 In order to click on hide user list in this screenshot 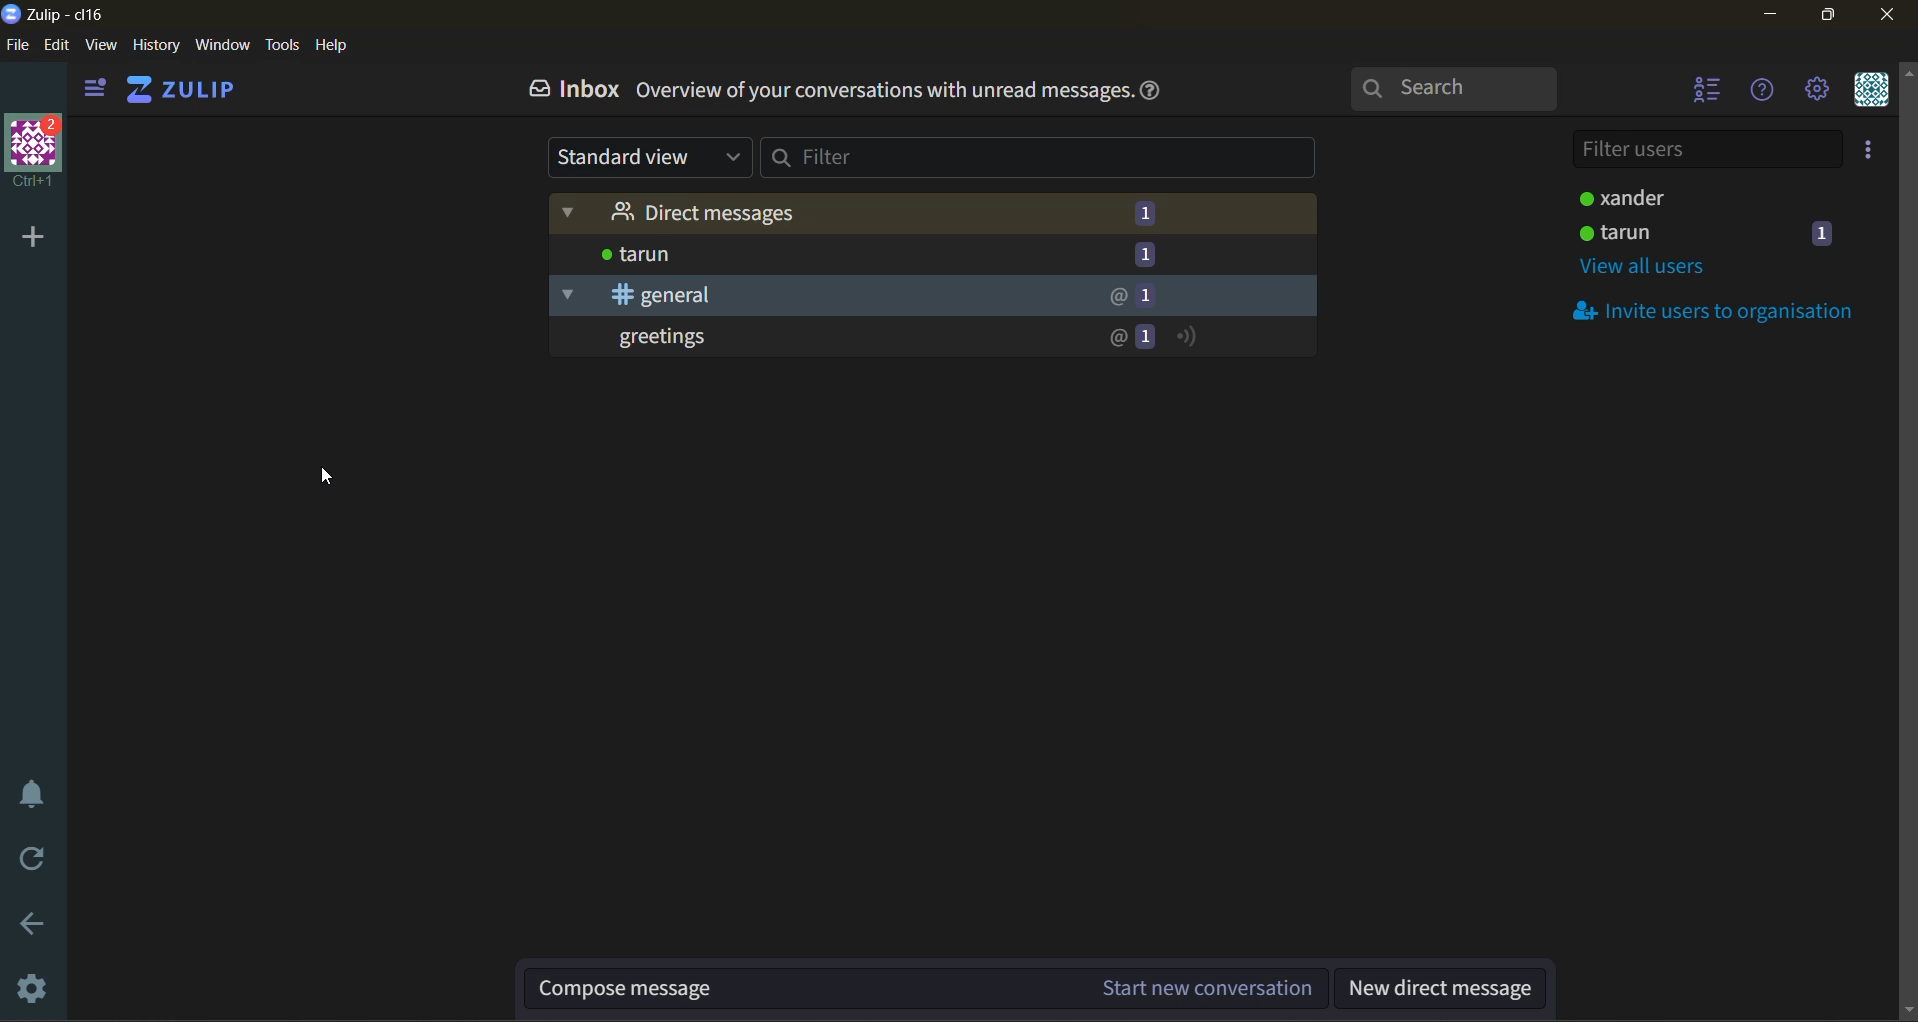, I will do `click(1705, 91)`.